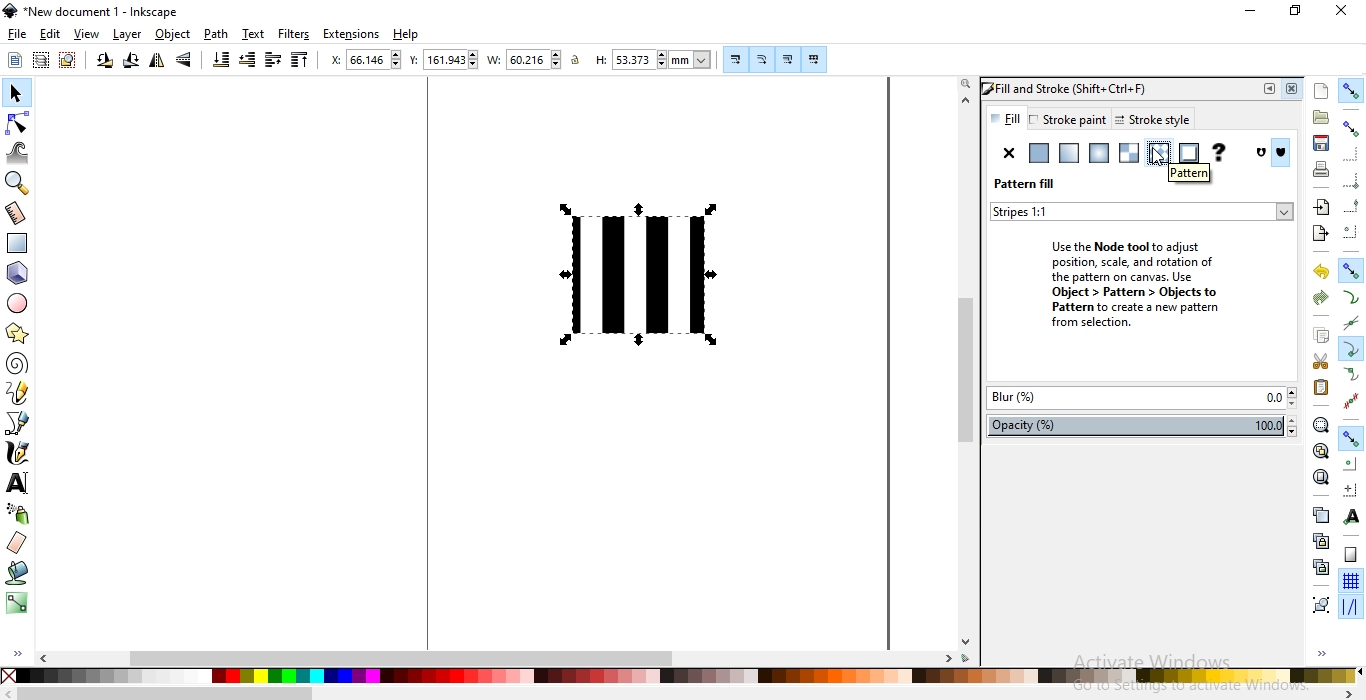 The width and height of the screenshot is (1366, 700). I want to click on 60.216, so click(535, 60).